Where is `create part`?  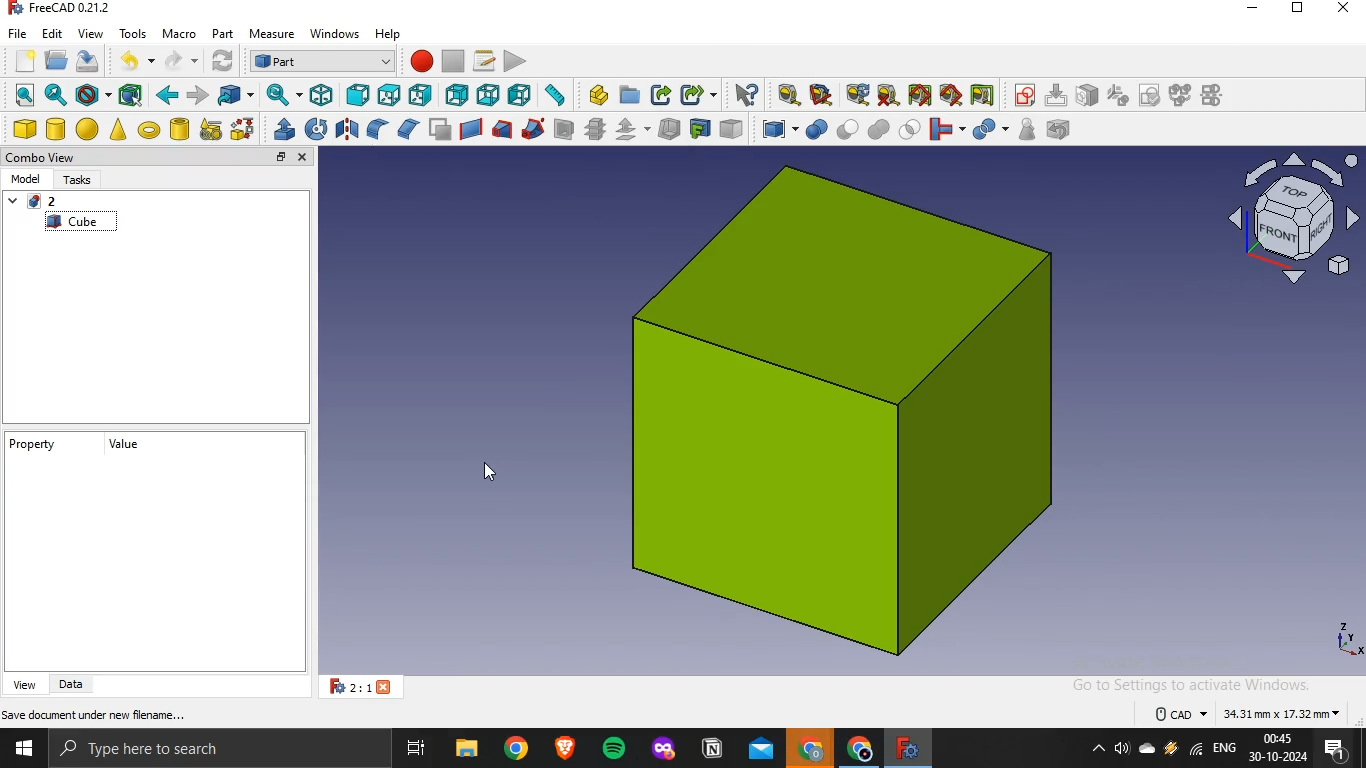 create part is located at coordinates (596, 94).